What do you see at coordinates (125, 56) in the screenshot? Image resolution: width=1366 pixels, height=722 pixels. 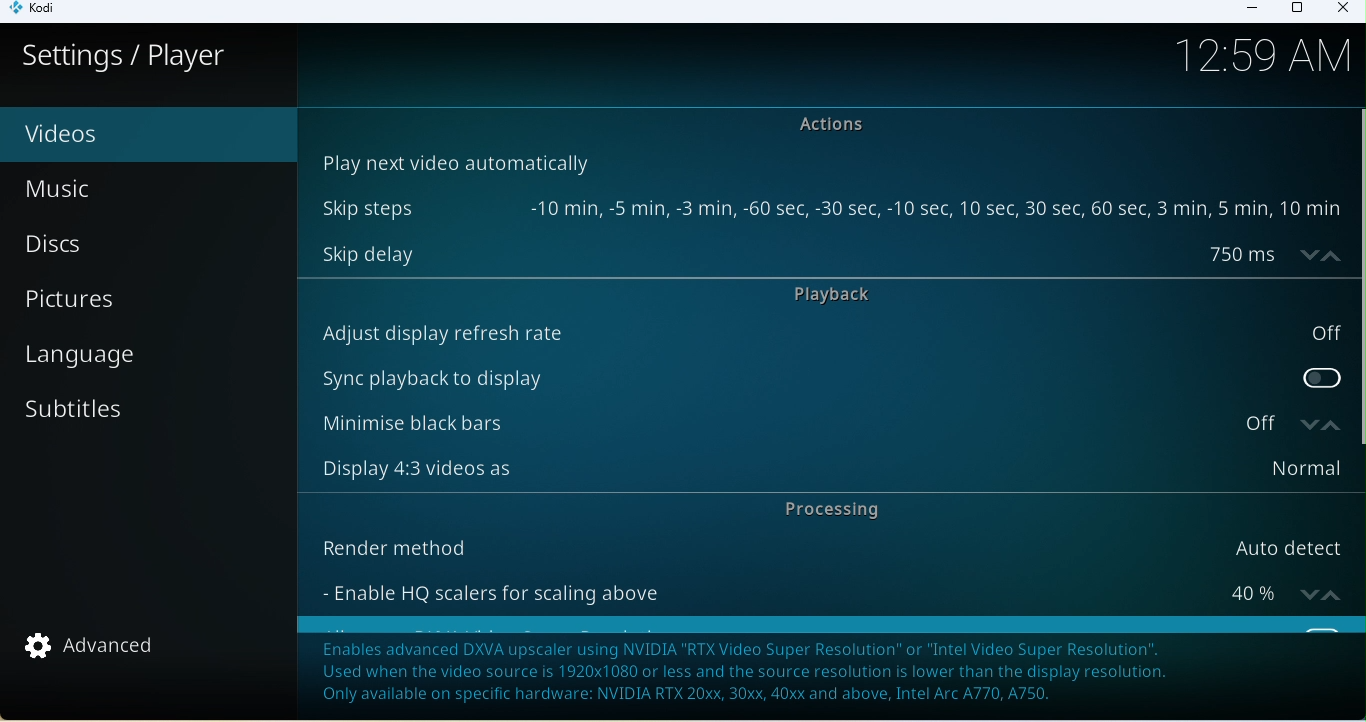 I see `Settings/player` at bounding box center [125, 56].